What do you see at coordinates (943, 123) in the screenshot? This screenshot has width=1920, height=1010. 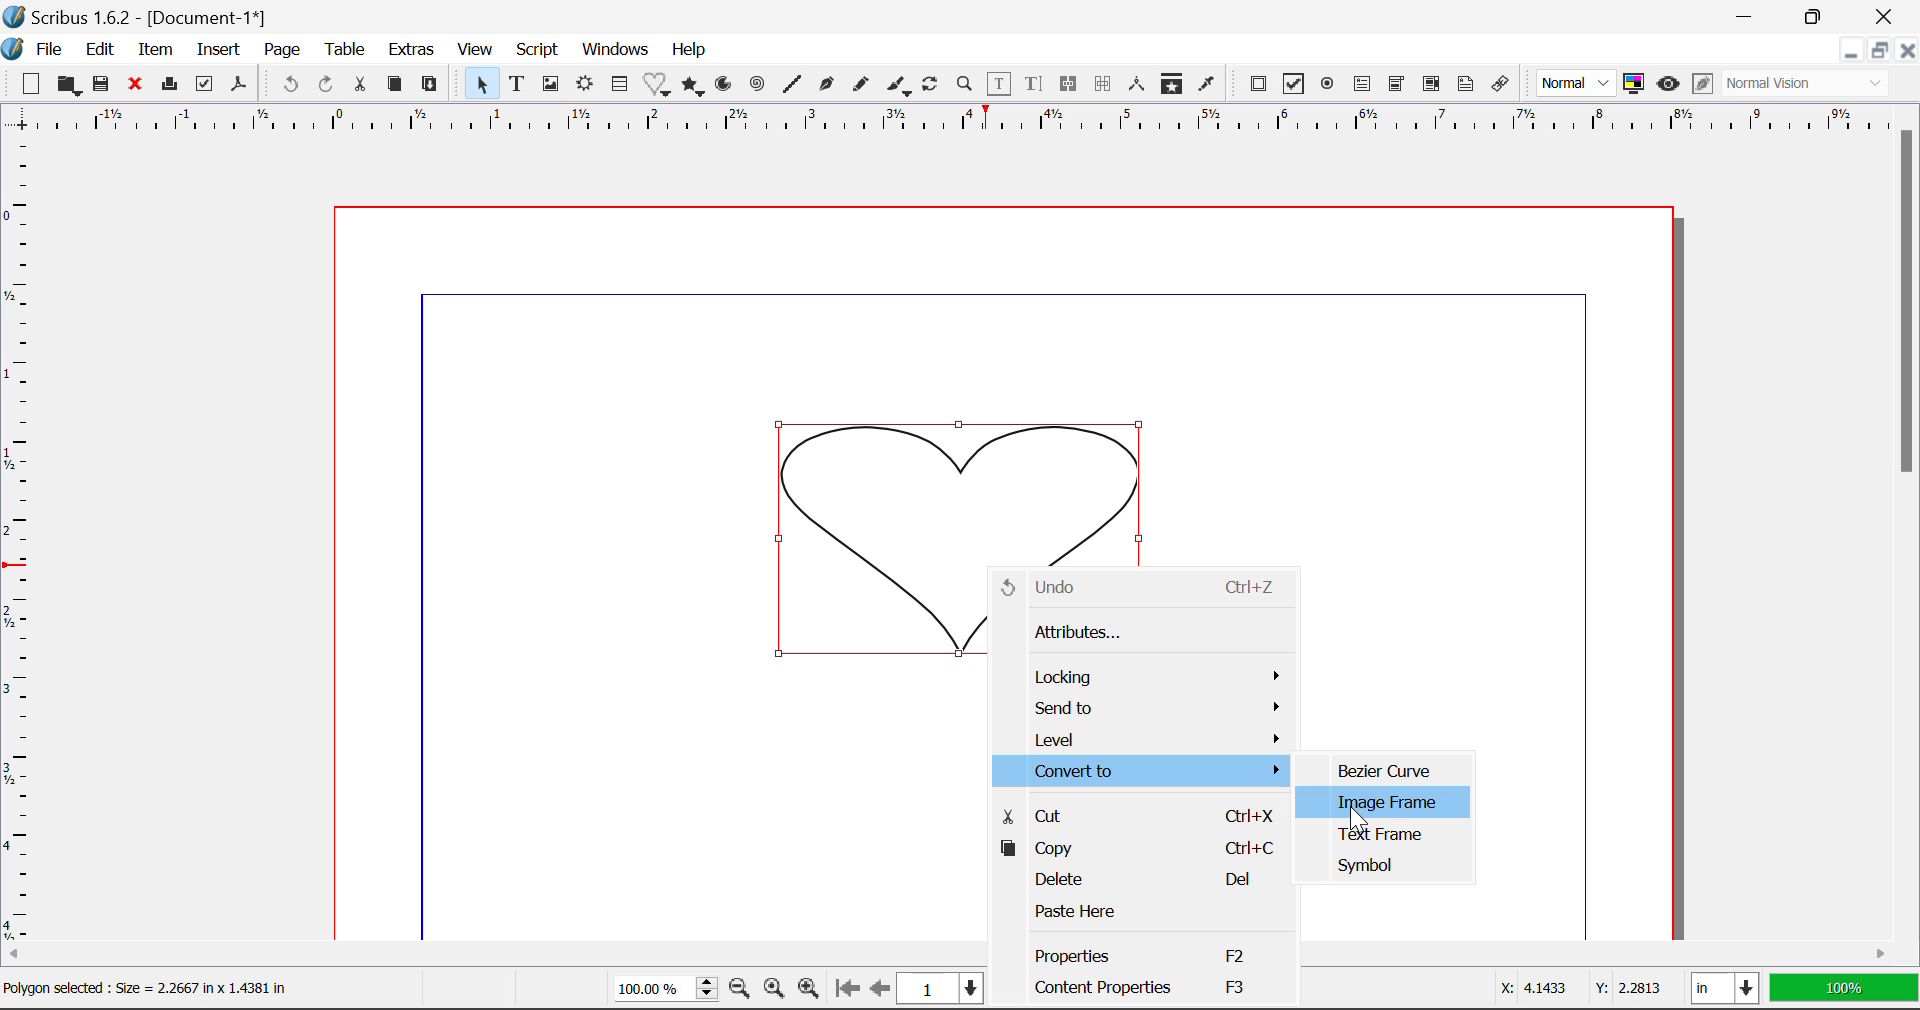 I see `Vertical Page Margins` at bounding box center [943, 123].